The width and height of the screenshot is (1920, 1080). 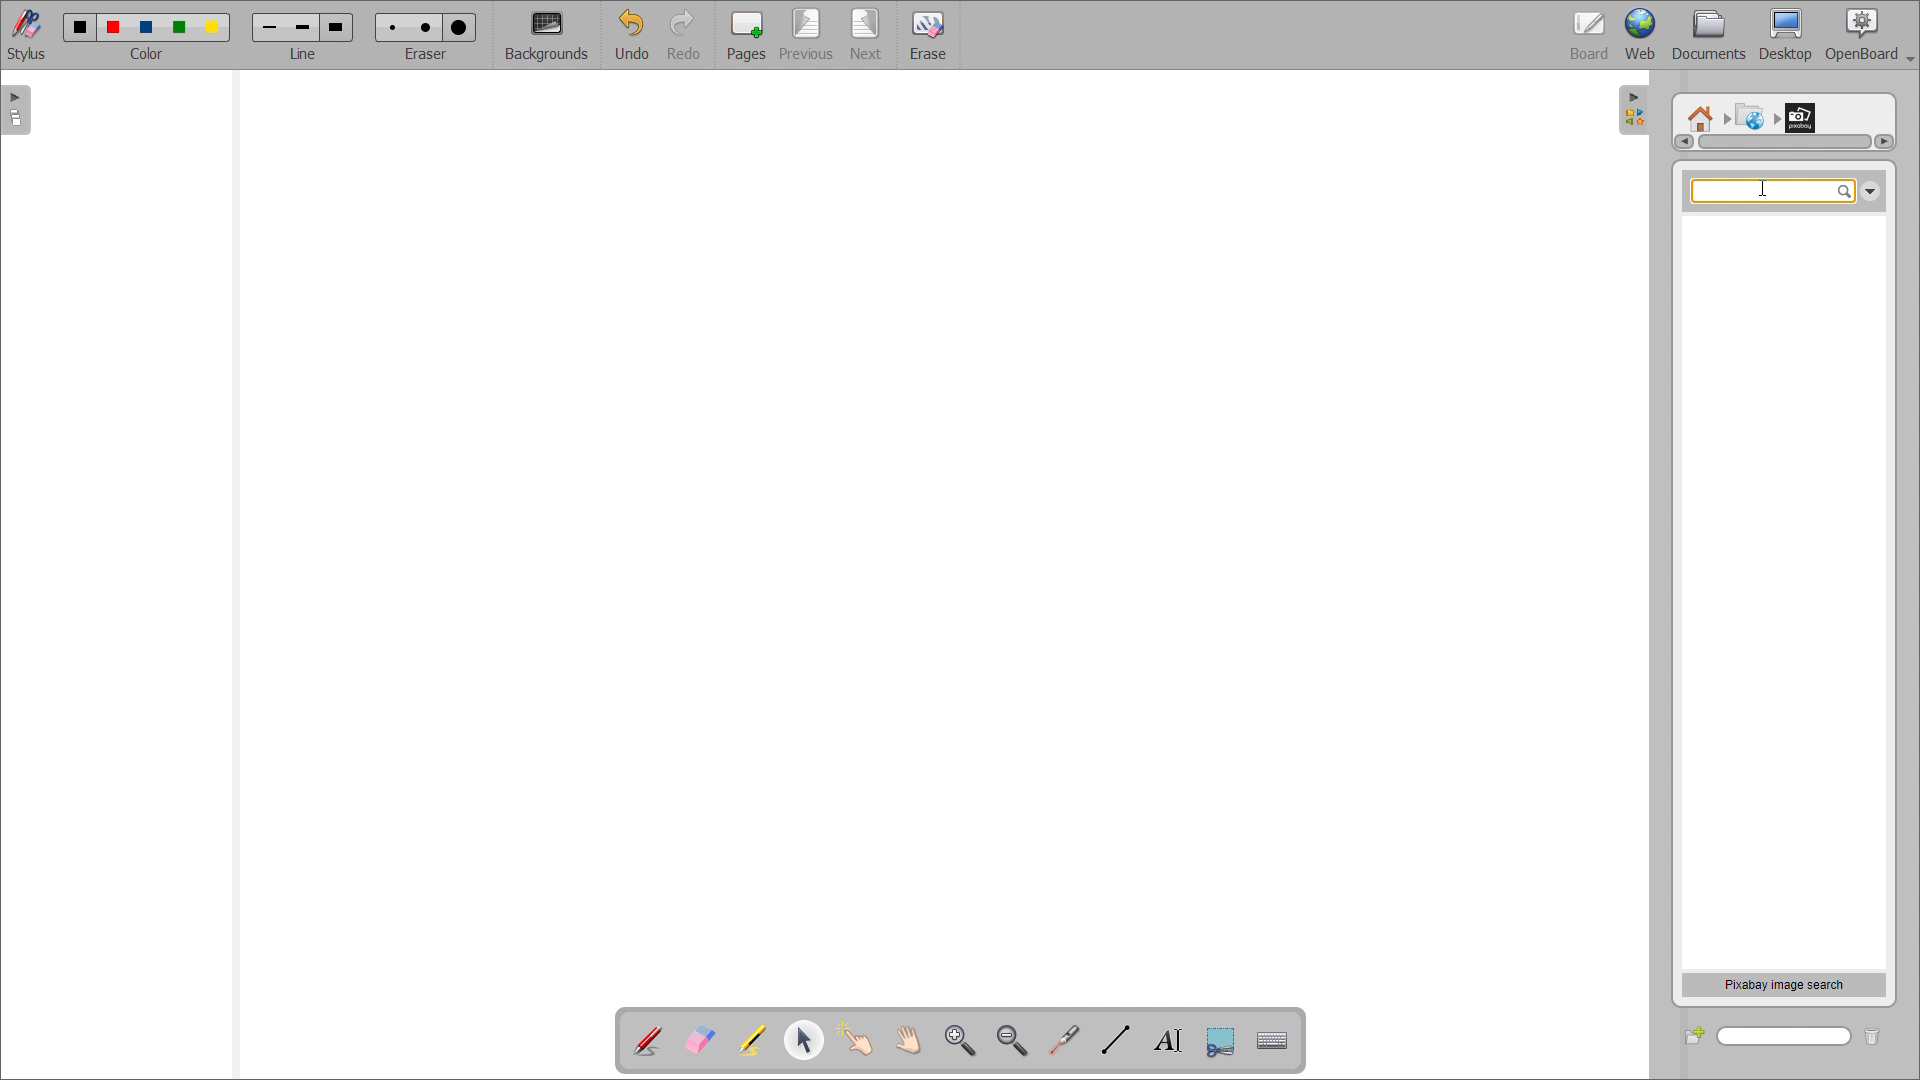 What do you see at coordinates (746, 34) in the screenshot?
I see `add pages` at bounding box center [746, 34].